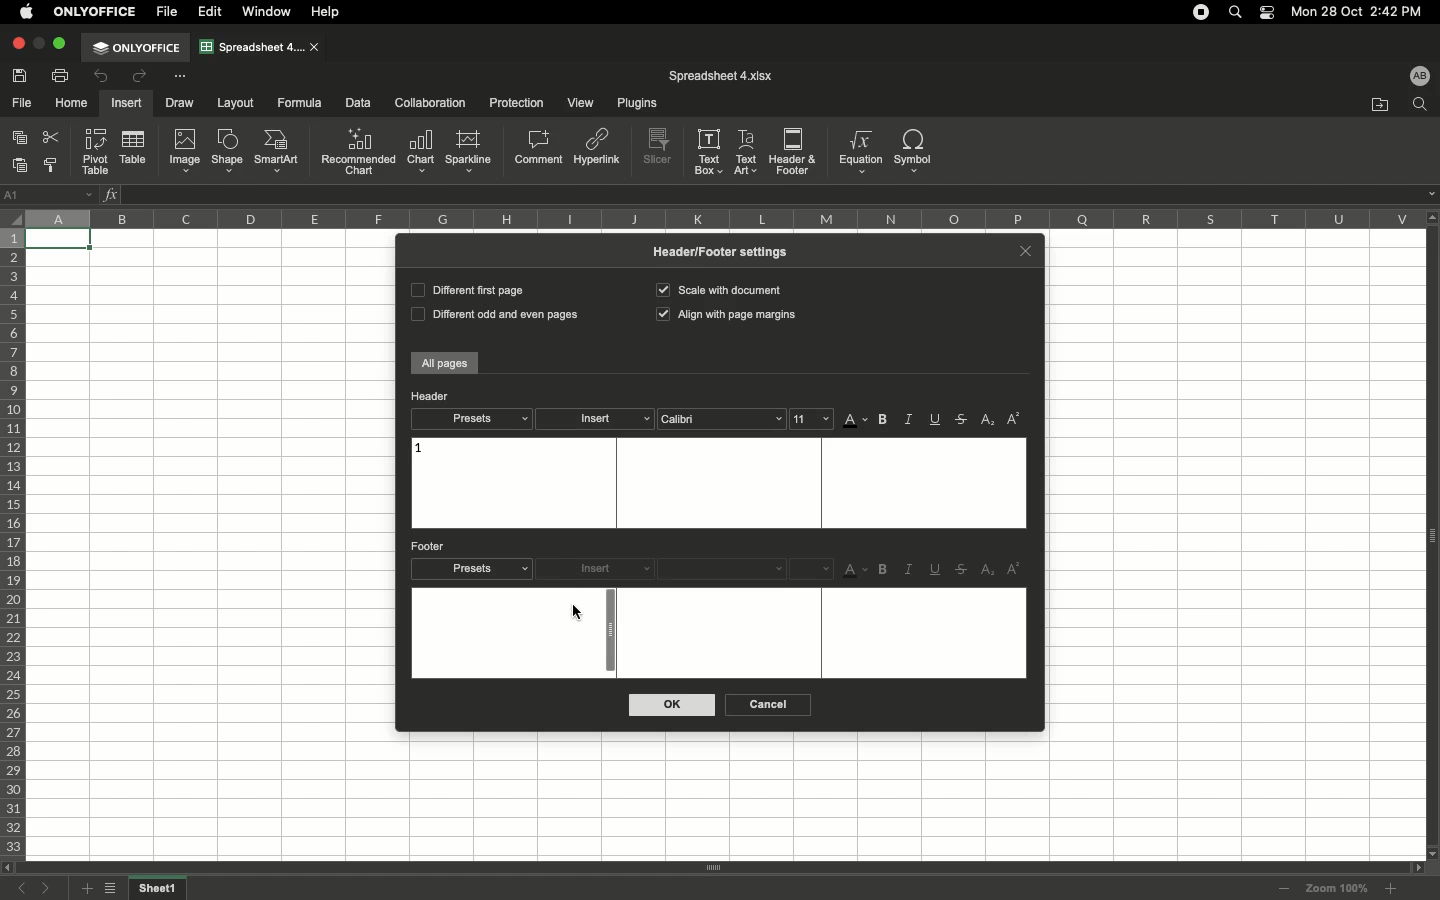  Describe the element at coordinates (185, 151) in the screenshot. I see `Image` at that location.